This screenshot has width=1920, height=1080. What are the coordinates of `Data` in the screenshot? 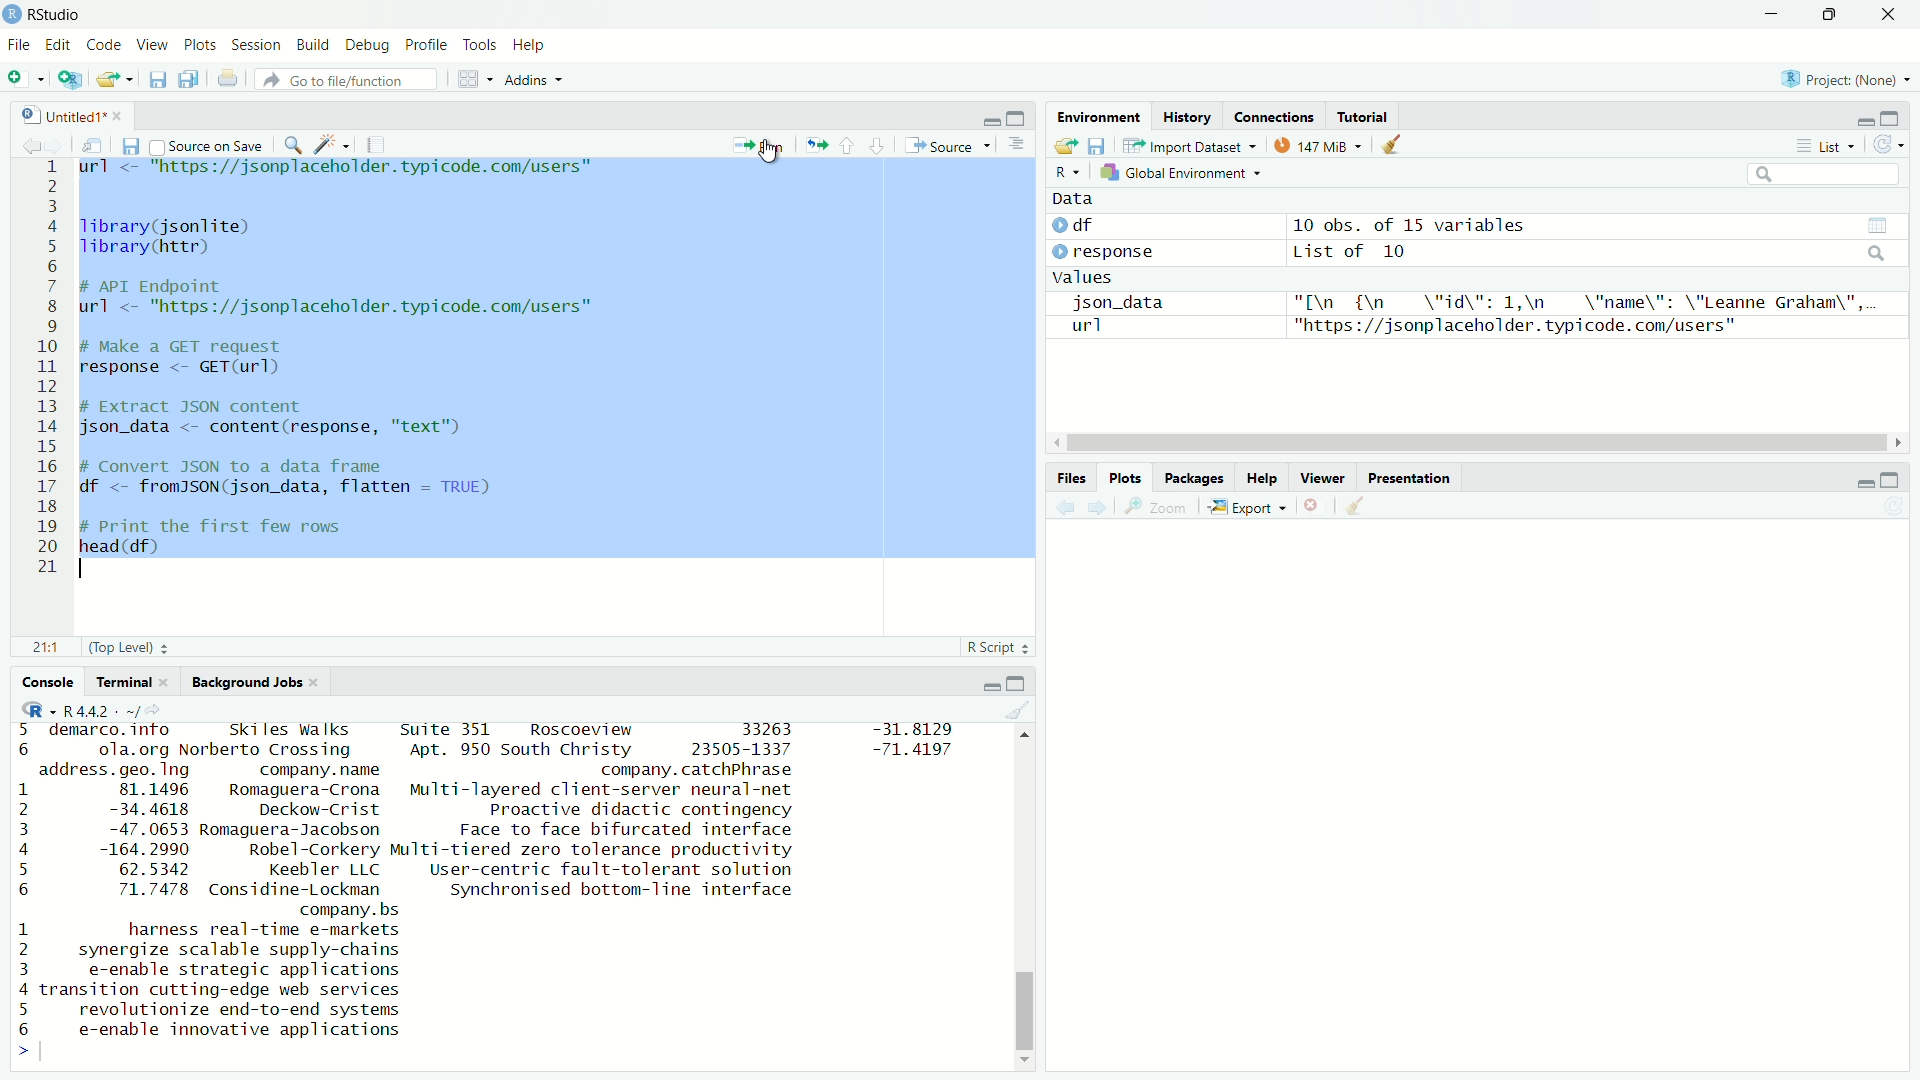 It's located at (1077, 197).